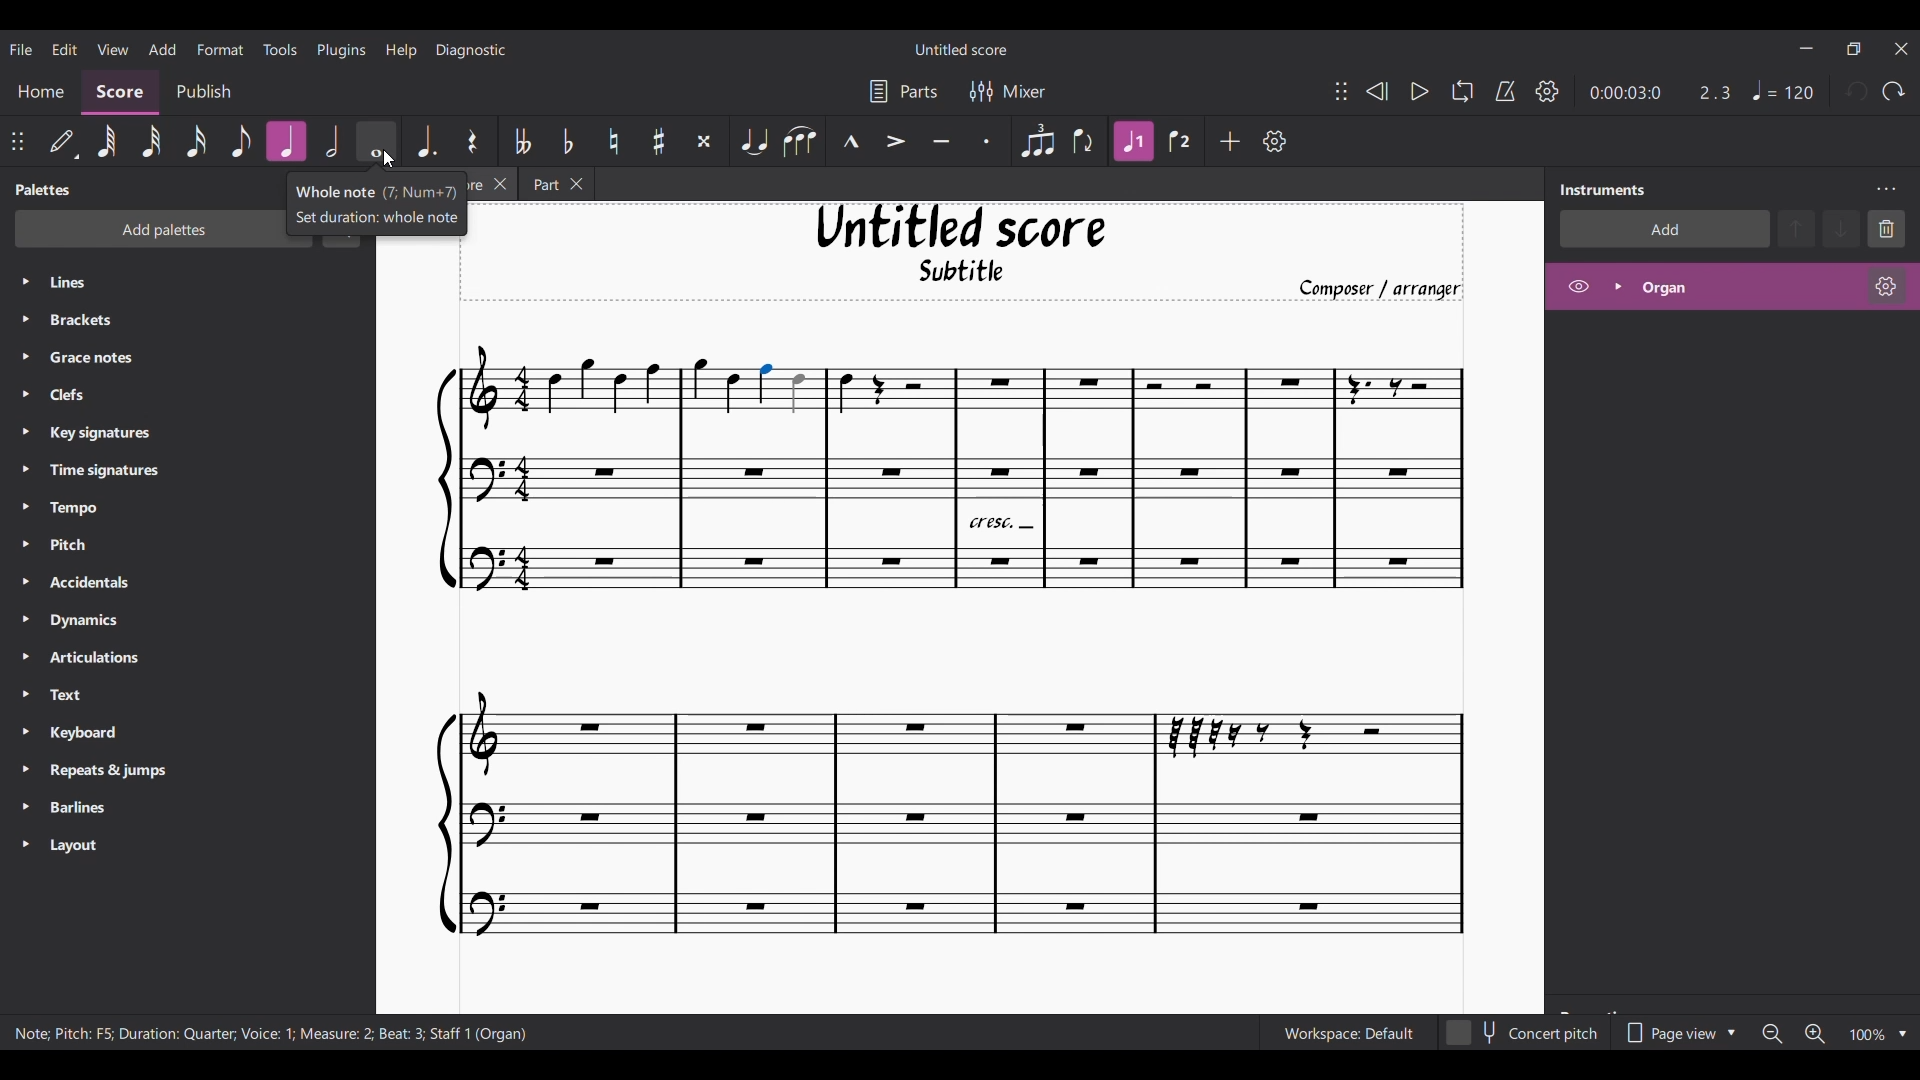 This screenshot has width=1920, height=1080. What do you see at coordinates (800, 141) in the screenshot?
I see `Slur` at bounding box center [800, 141].